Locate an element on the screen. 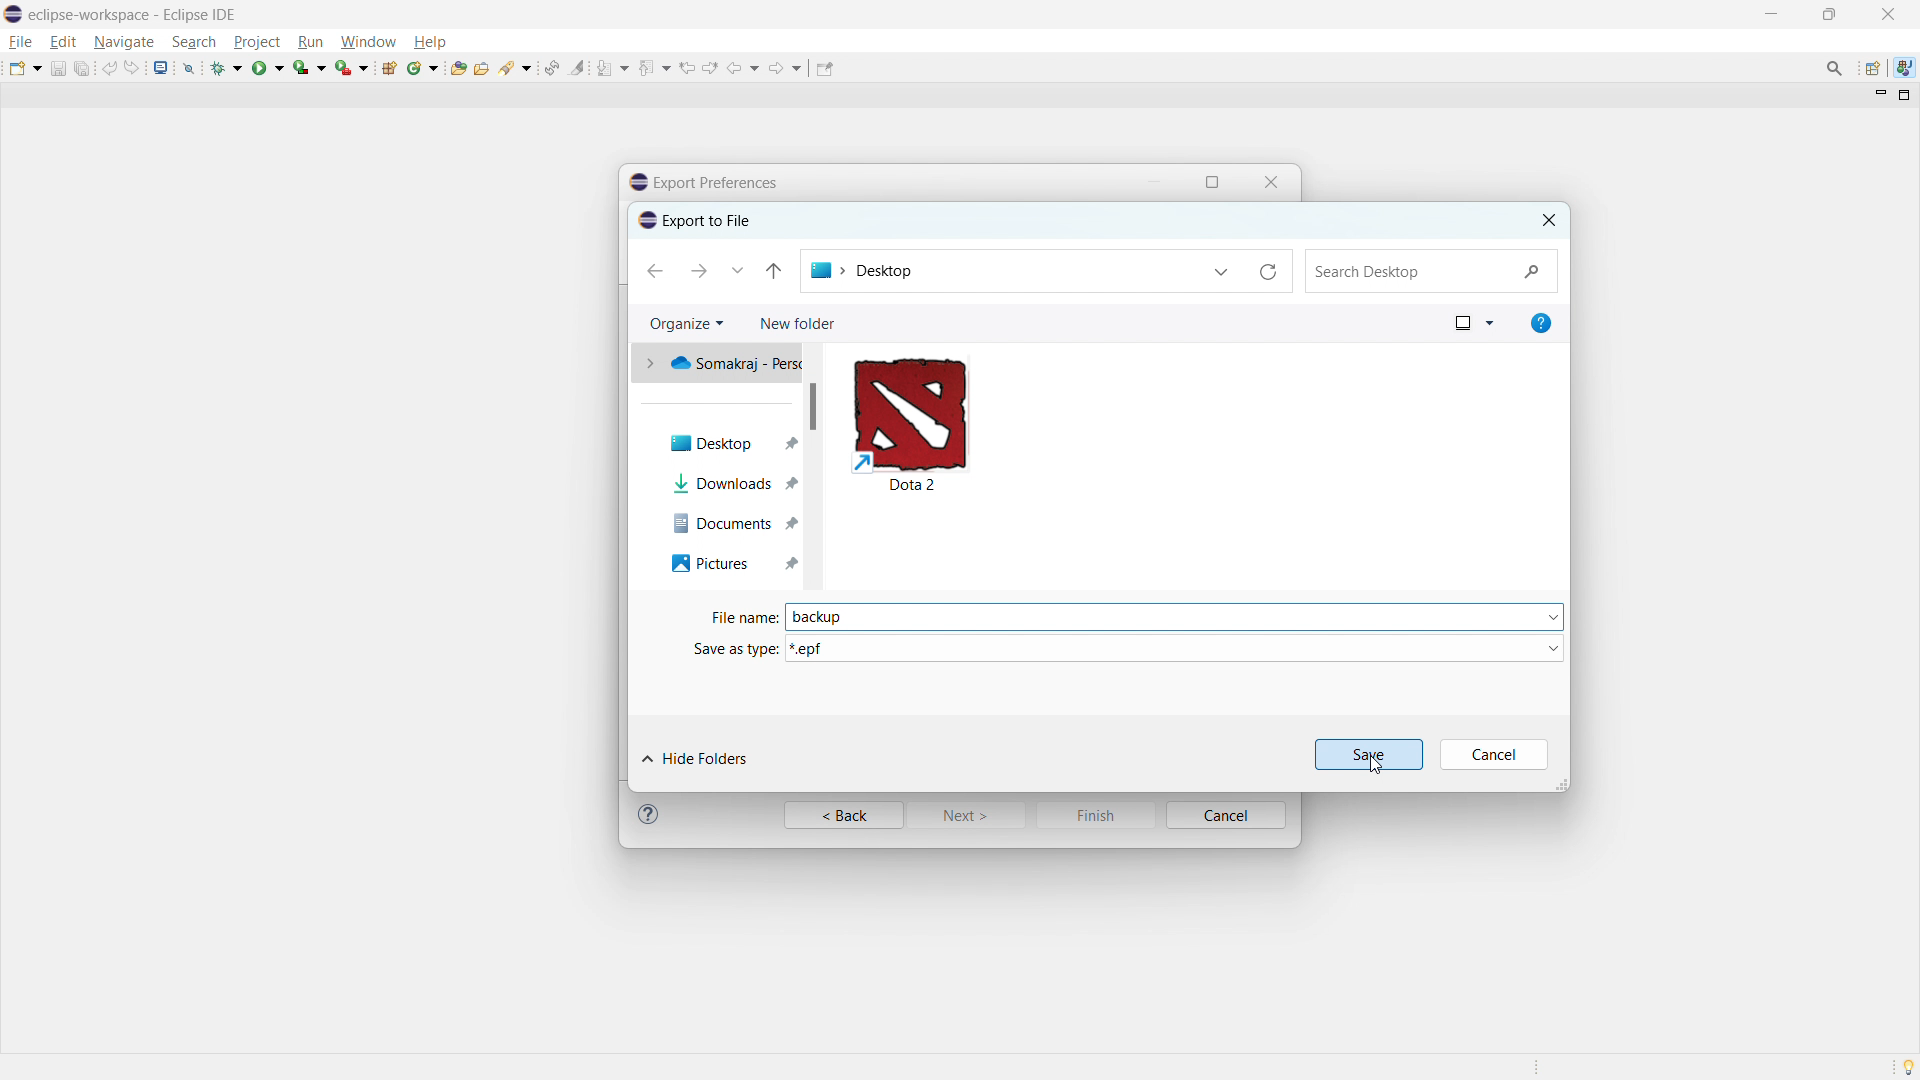  Organize is located at coordinates (687, 323).